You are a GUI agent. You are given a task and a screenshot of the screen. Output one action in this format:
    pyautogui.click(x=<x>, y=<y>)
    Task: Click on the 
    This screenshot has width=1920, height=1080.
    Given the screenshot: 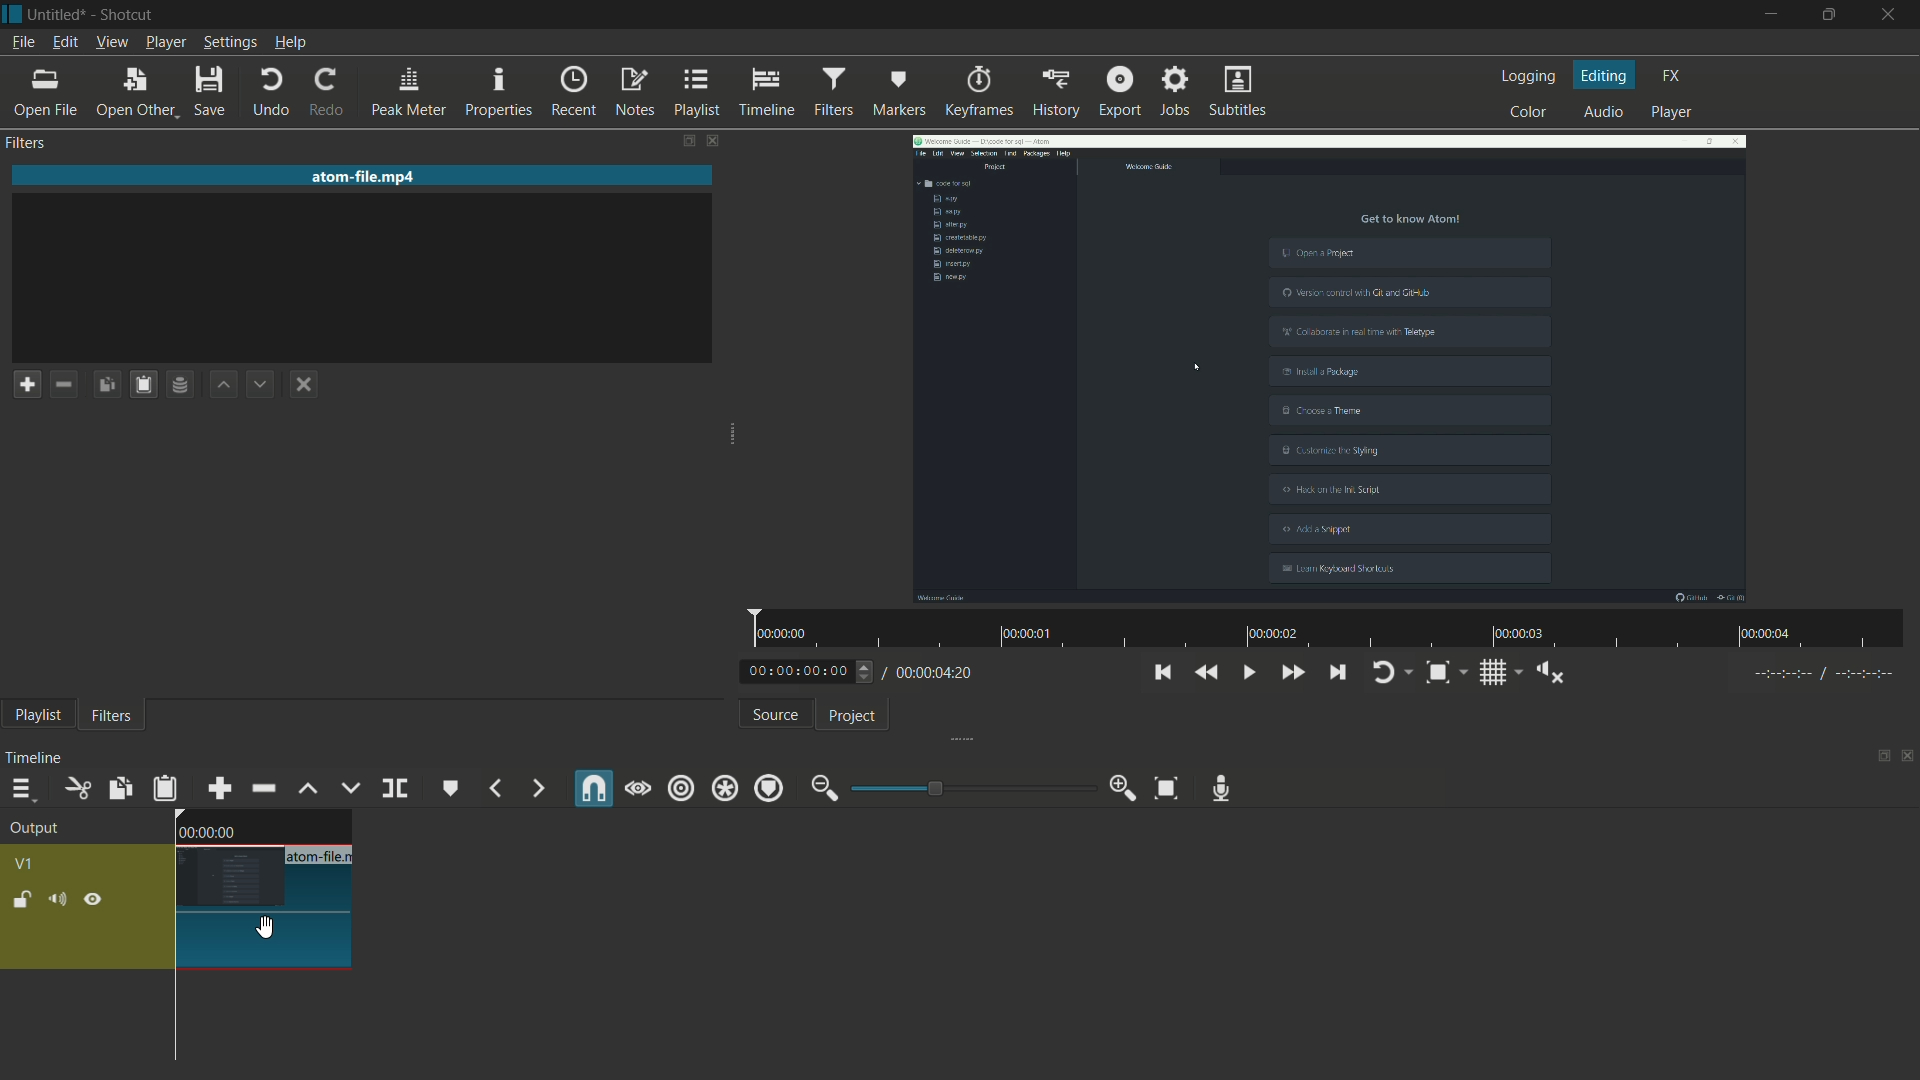 What is the action you would take?
    pyautogui.click(x=260, y=636)
    